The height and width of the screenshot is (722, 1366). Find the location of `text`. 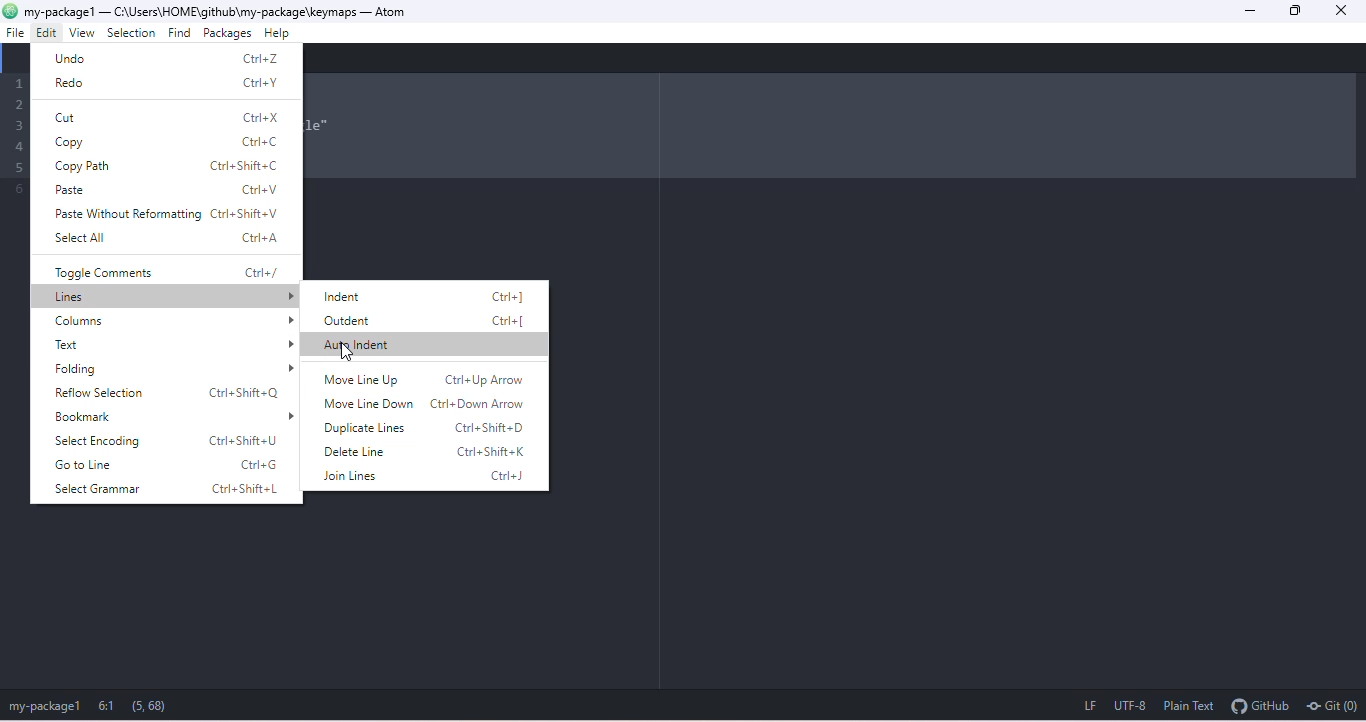

text is located at coordinates (170, 346).